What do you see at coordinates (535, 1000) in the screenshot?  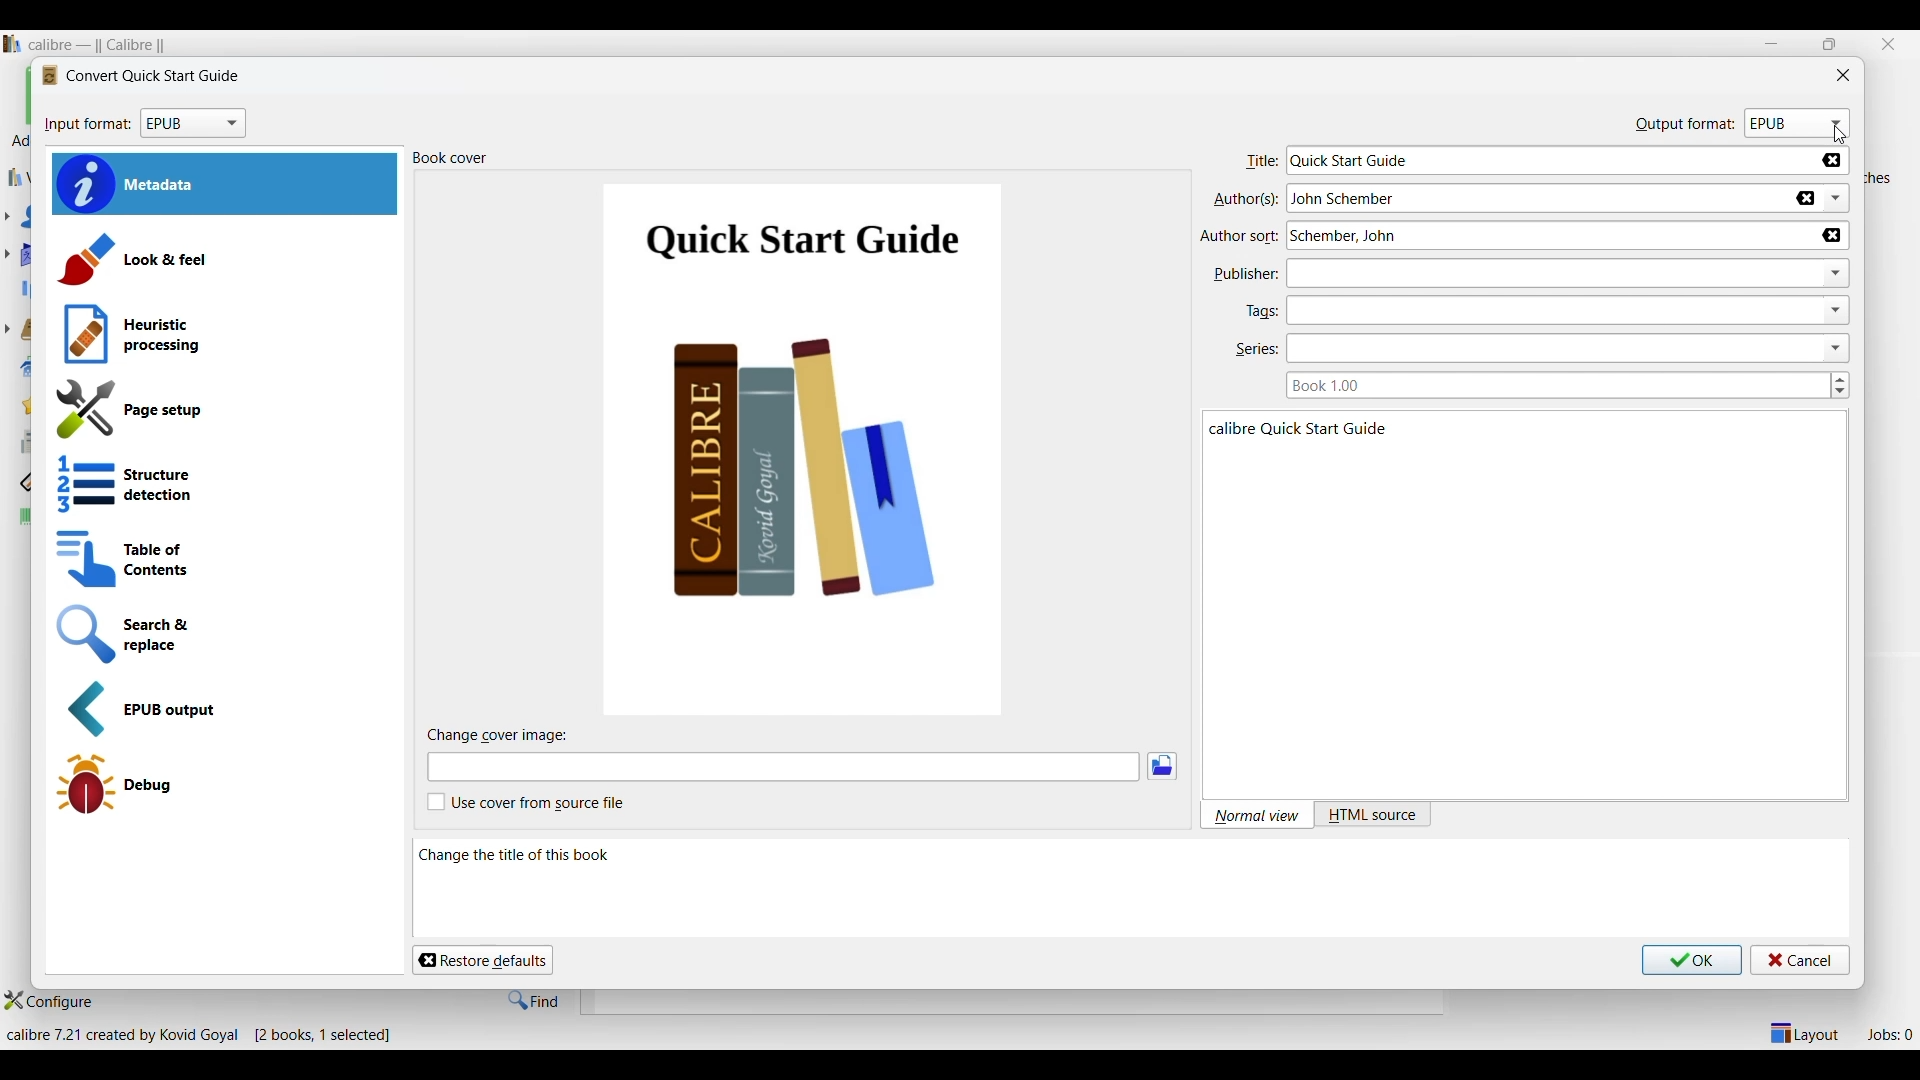 I see `Find` at bounding box center [535, 1000].